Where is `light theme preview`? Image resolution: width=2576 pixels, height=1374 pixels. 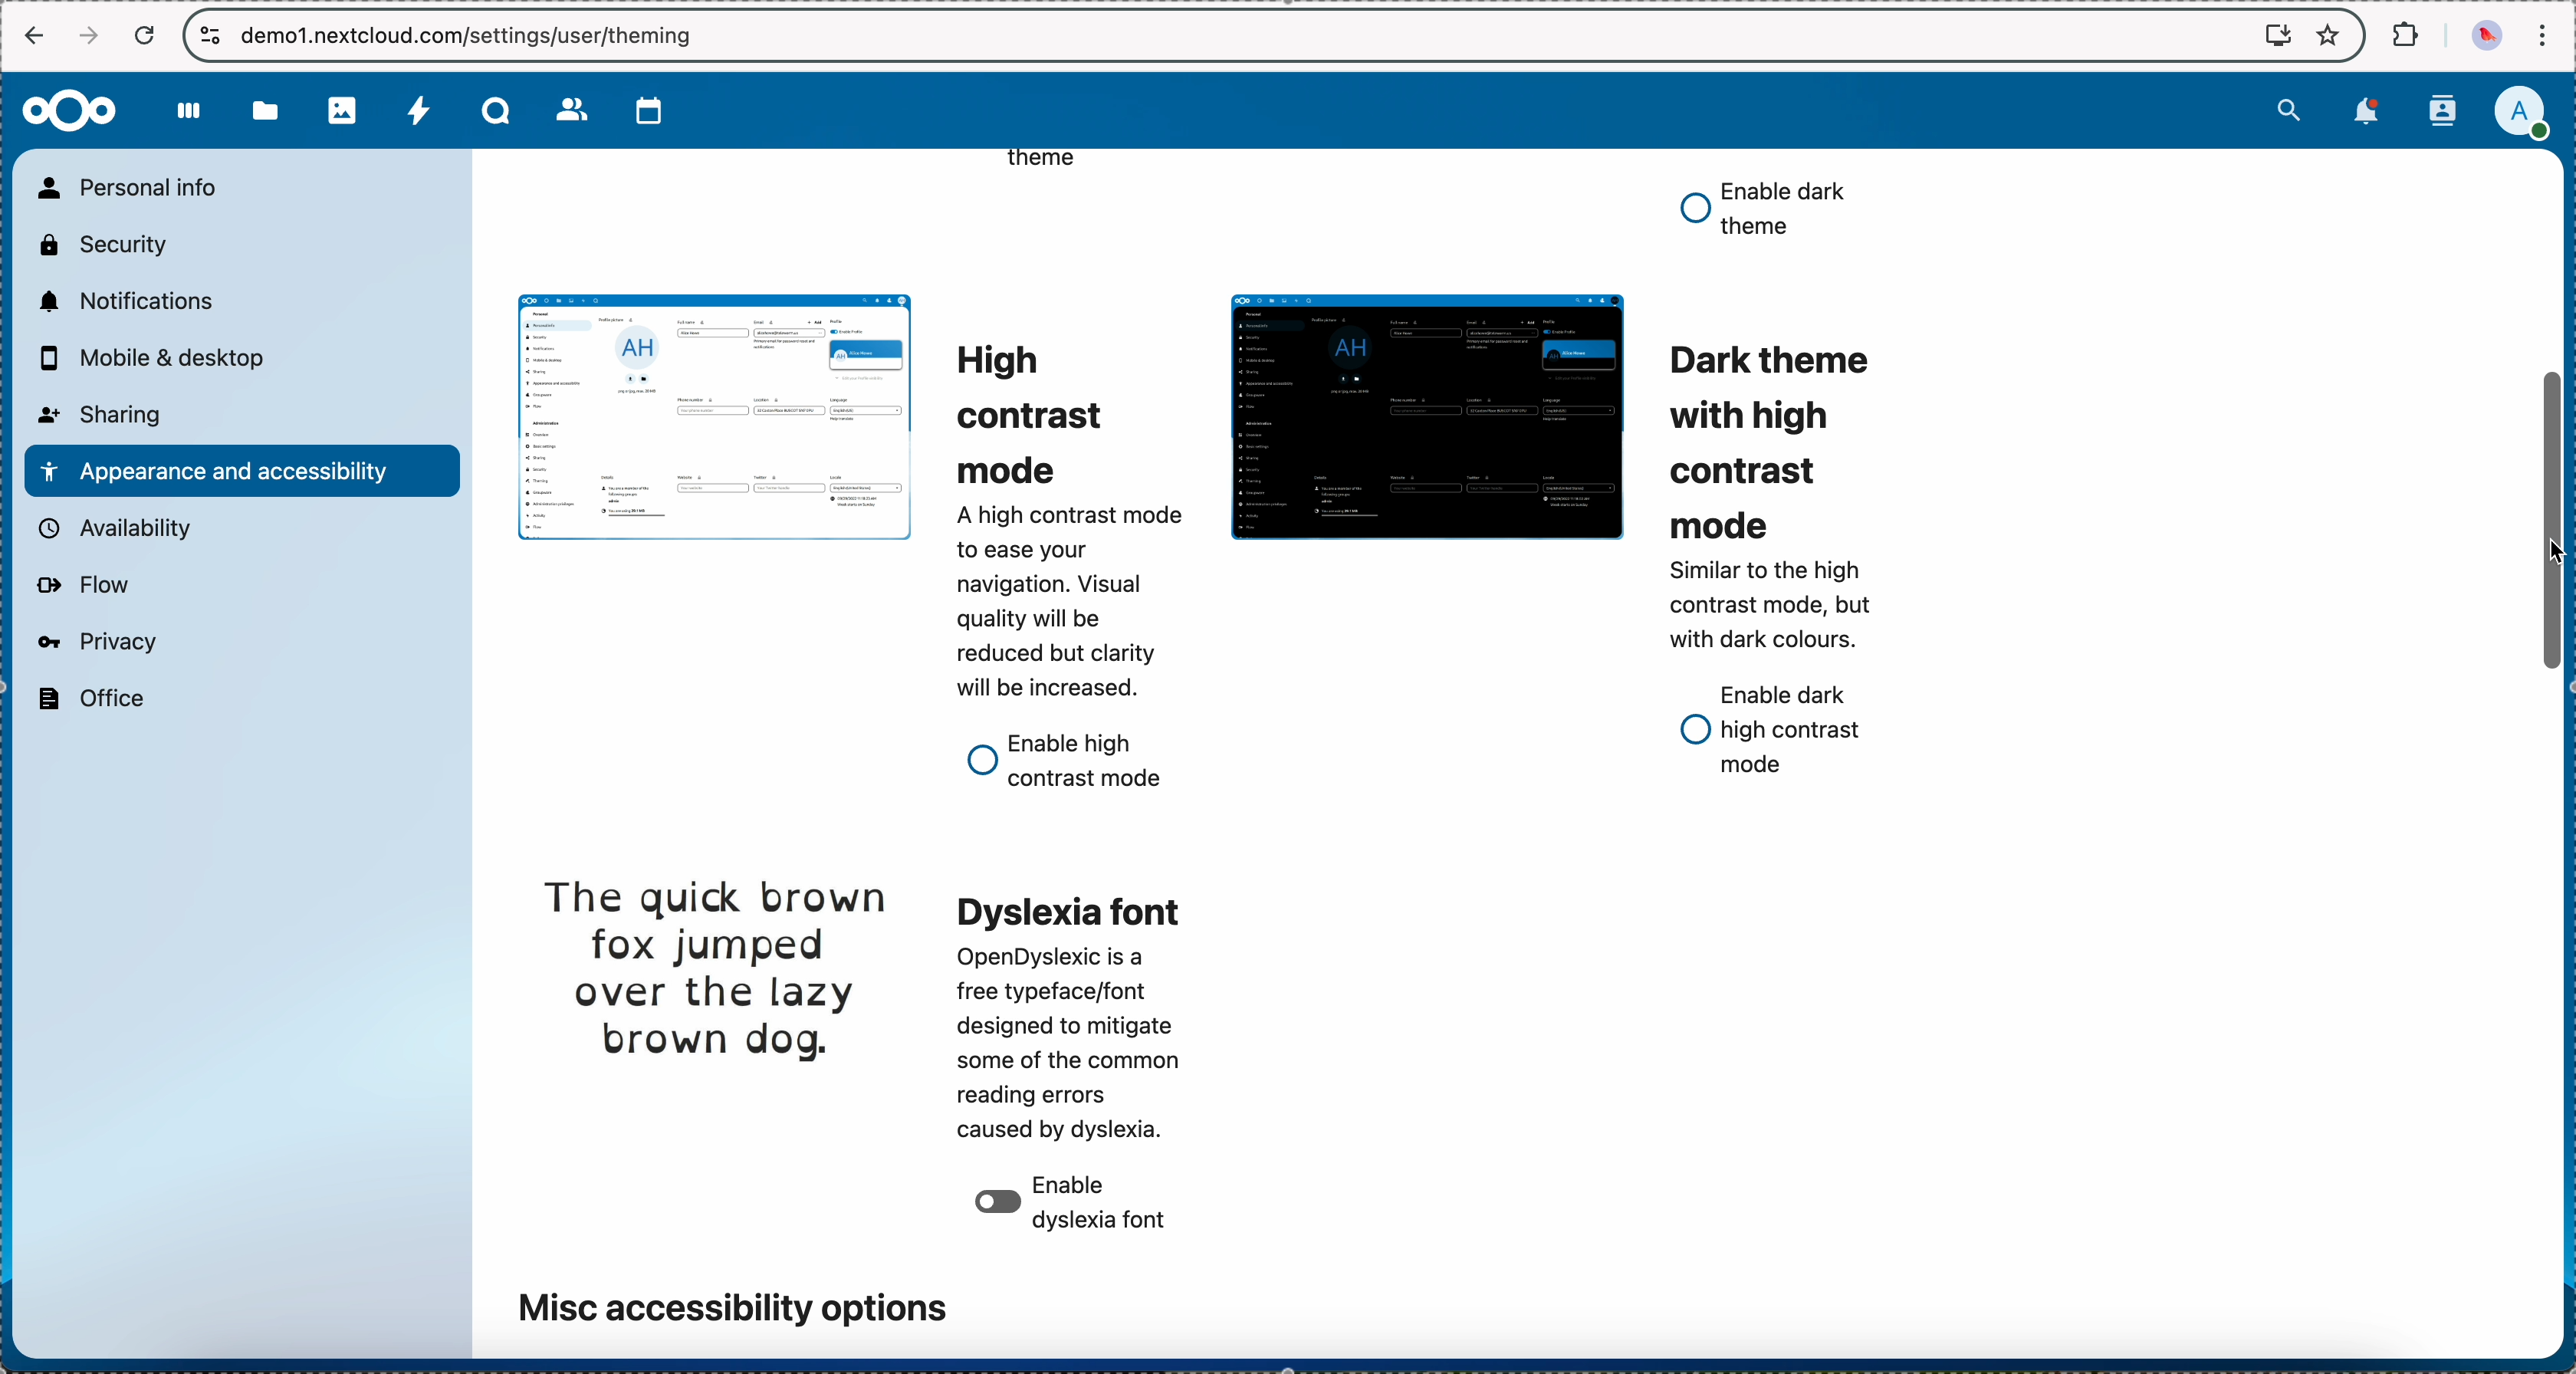 light theme preview is located at coordinates (711, 415).